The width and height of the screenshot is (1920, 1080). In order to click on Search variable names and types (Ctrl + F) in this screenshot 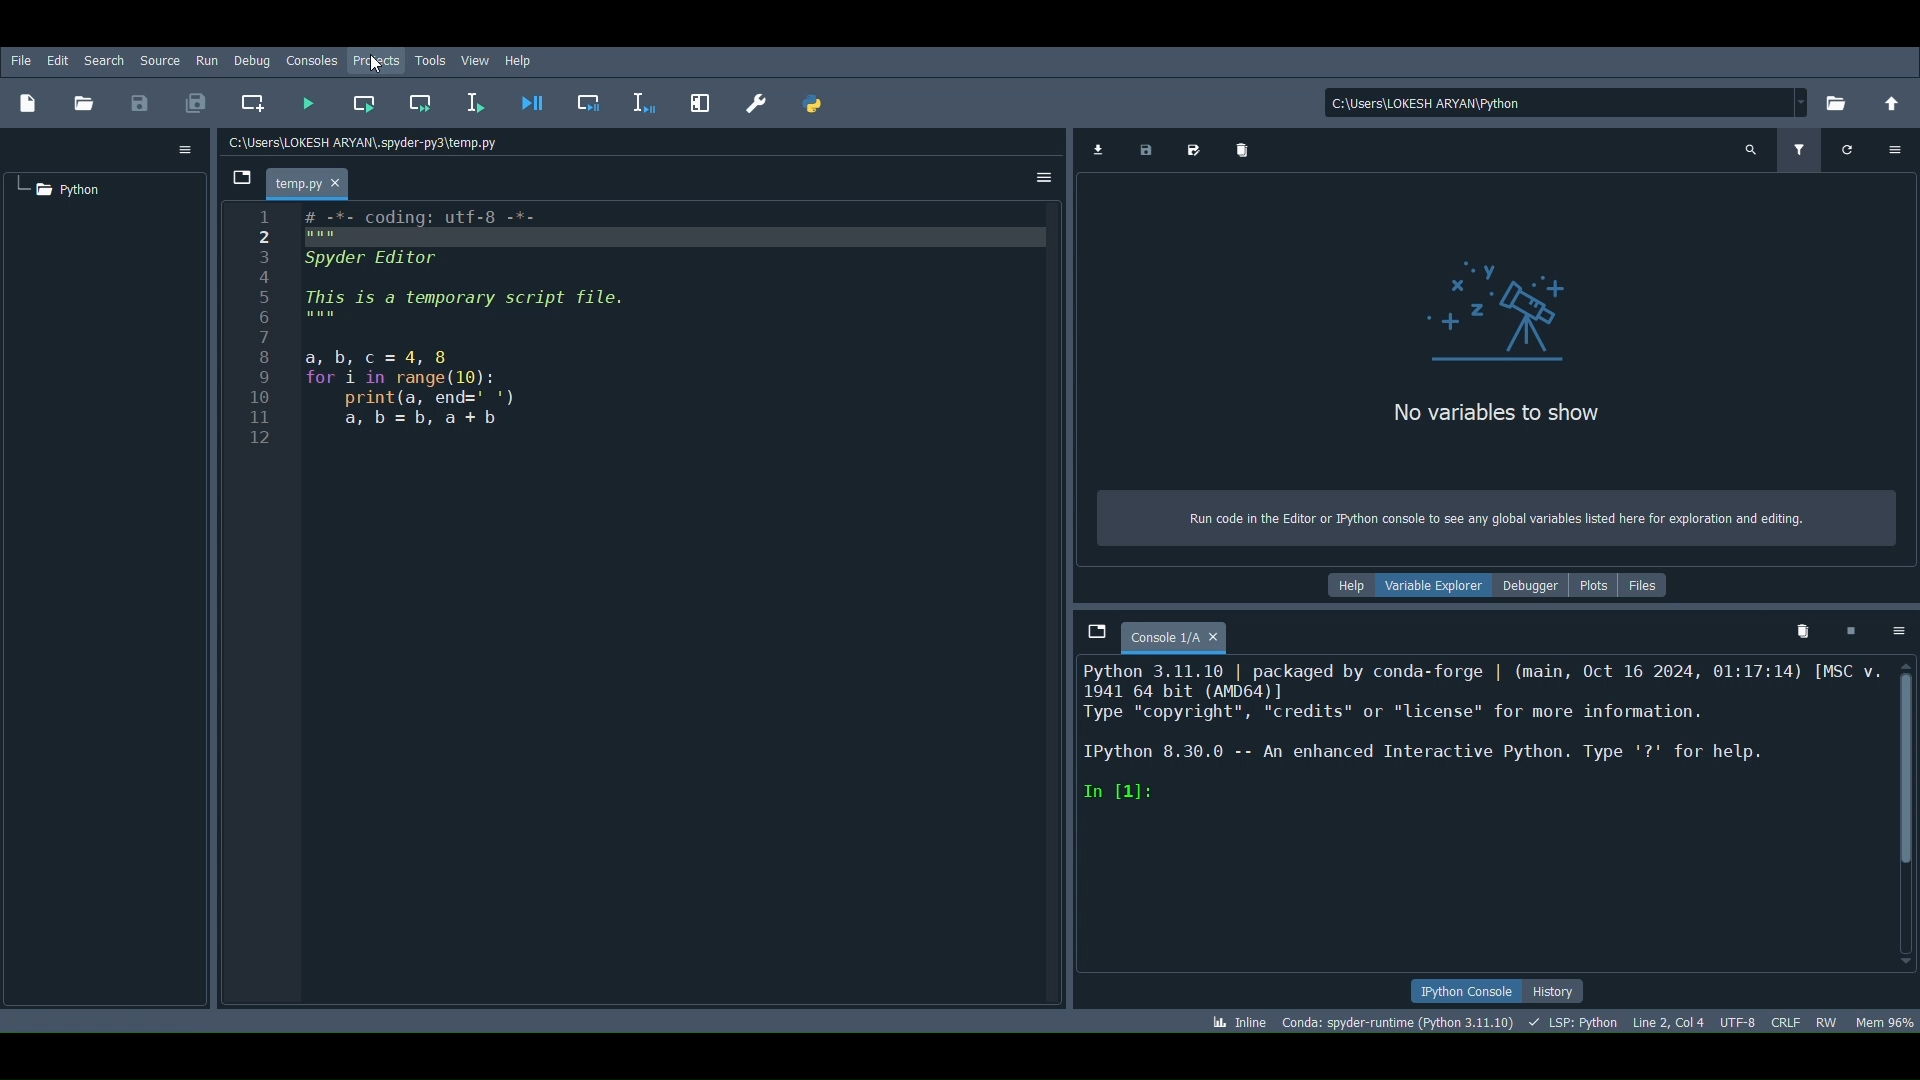, I will do `click(1751, 150)`.